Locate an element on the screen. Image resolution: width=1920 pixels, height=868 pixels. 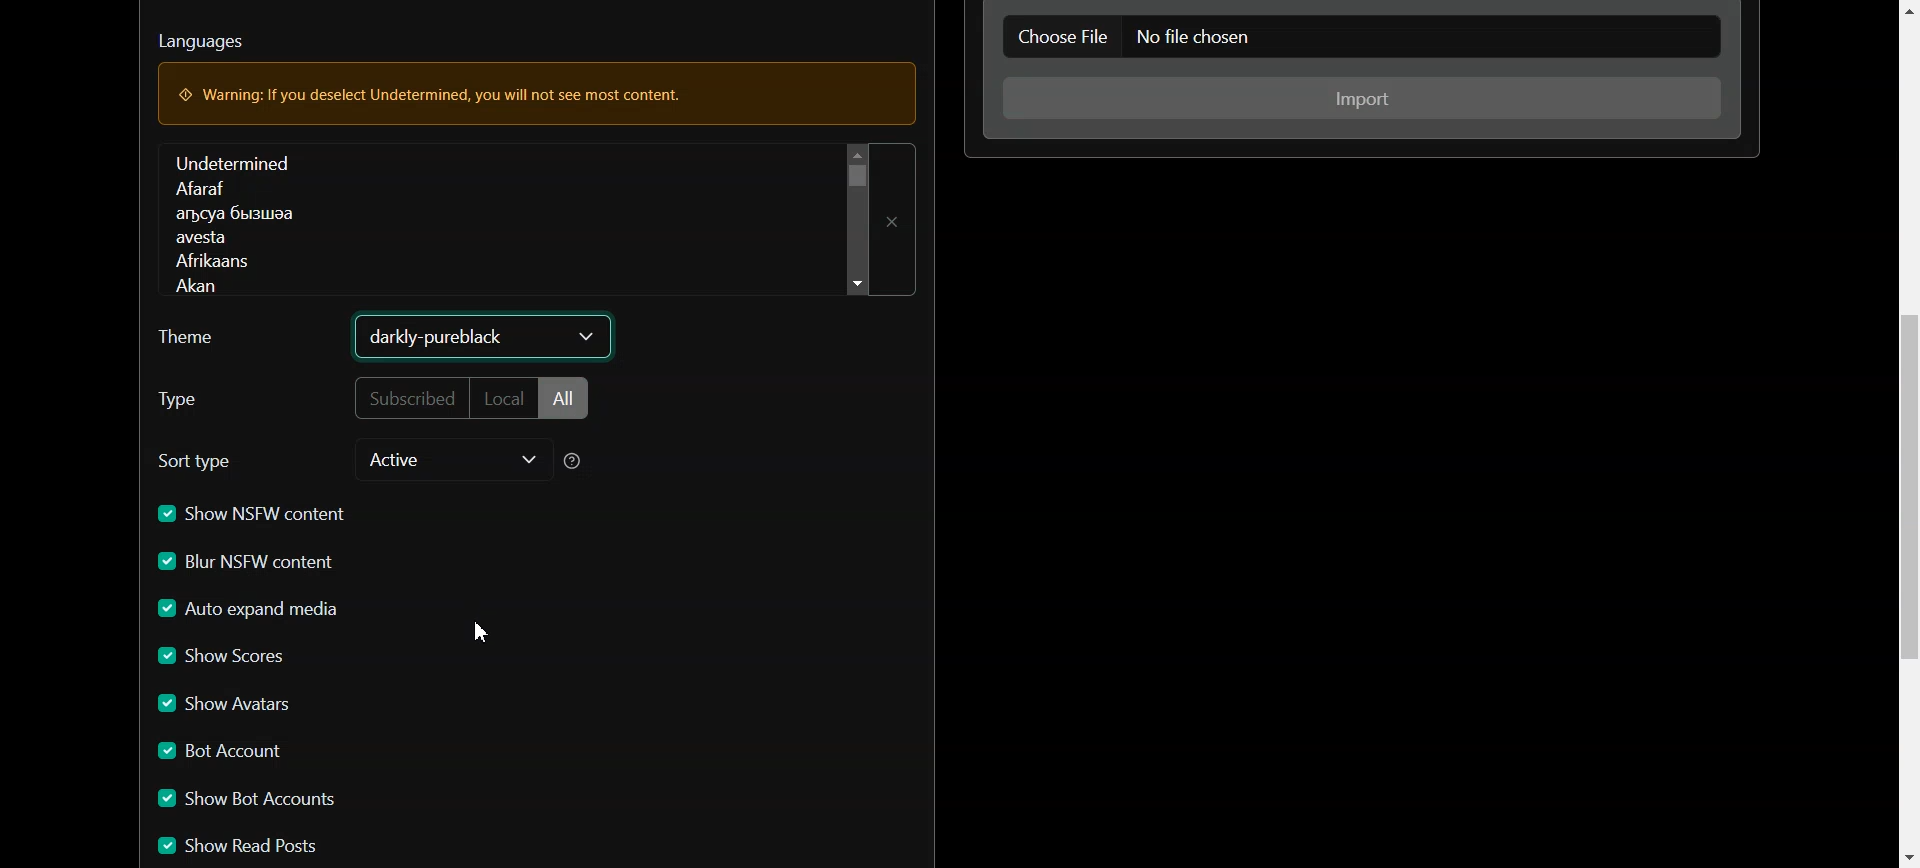
All is located at coordinates (565, 400).